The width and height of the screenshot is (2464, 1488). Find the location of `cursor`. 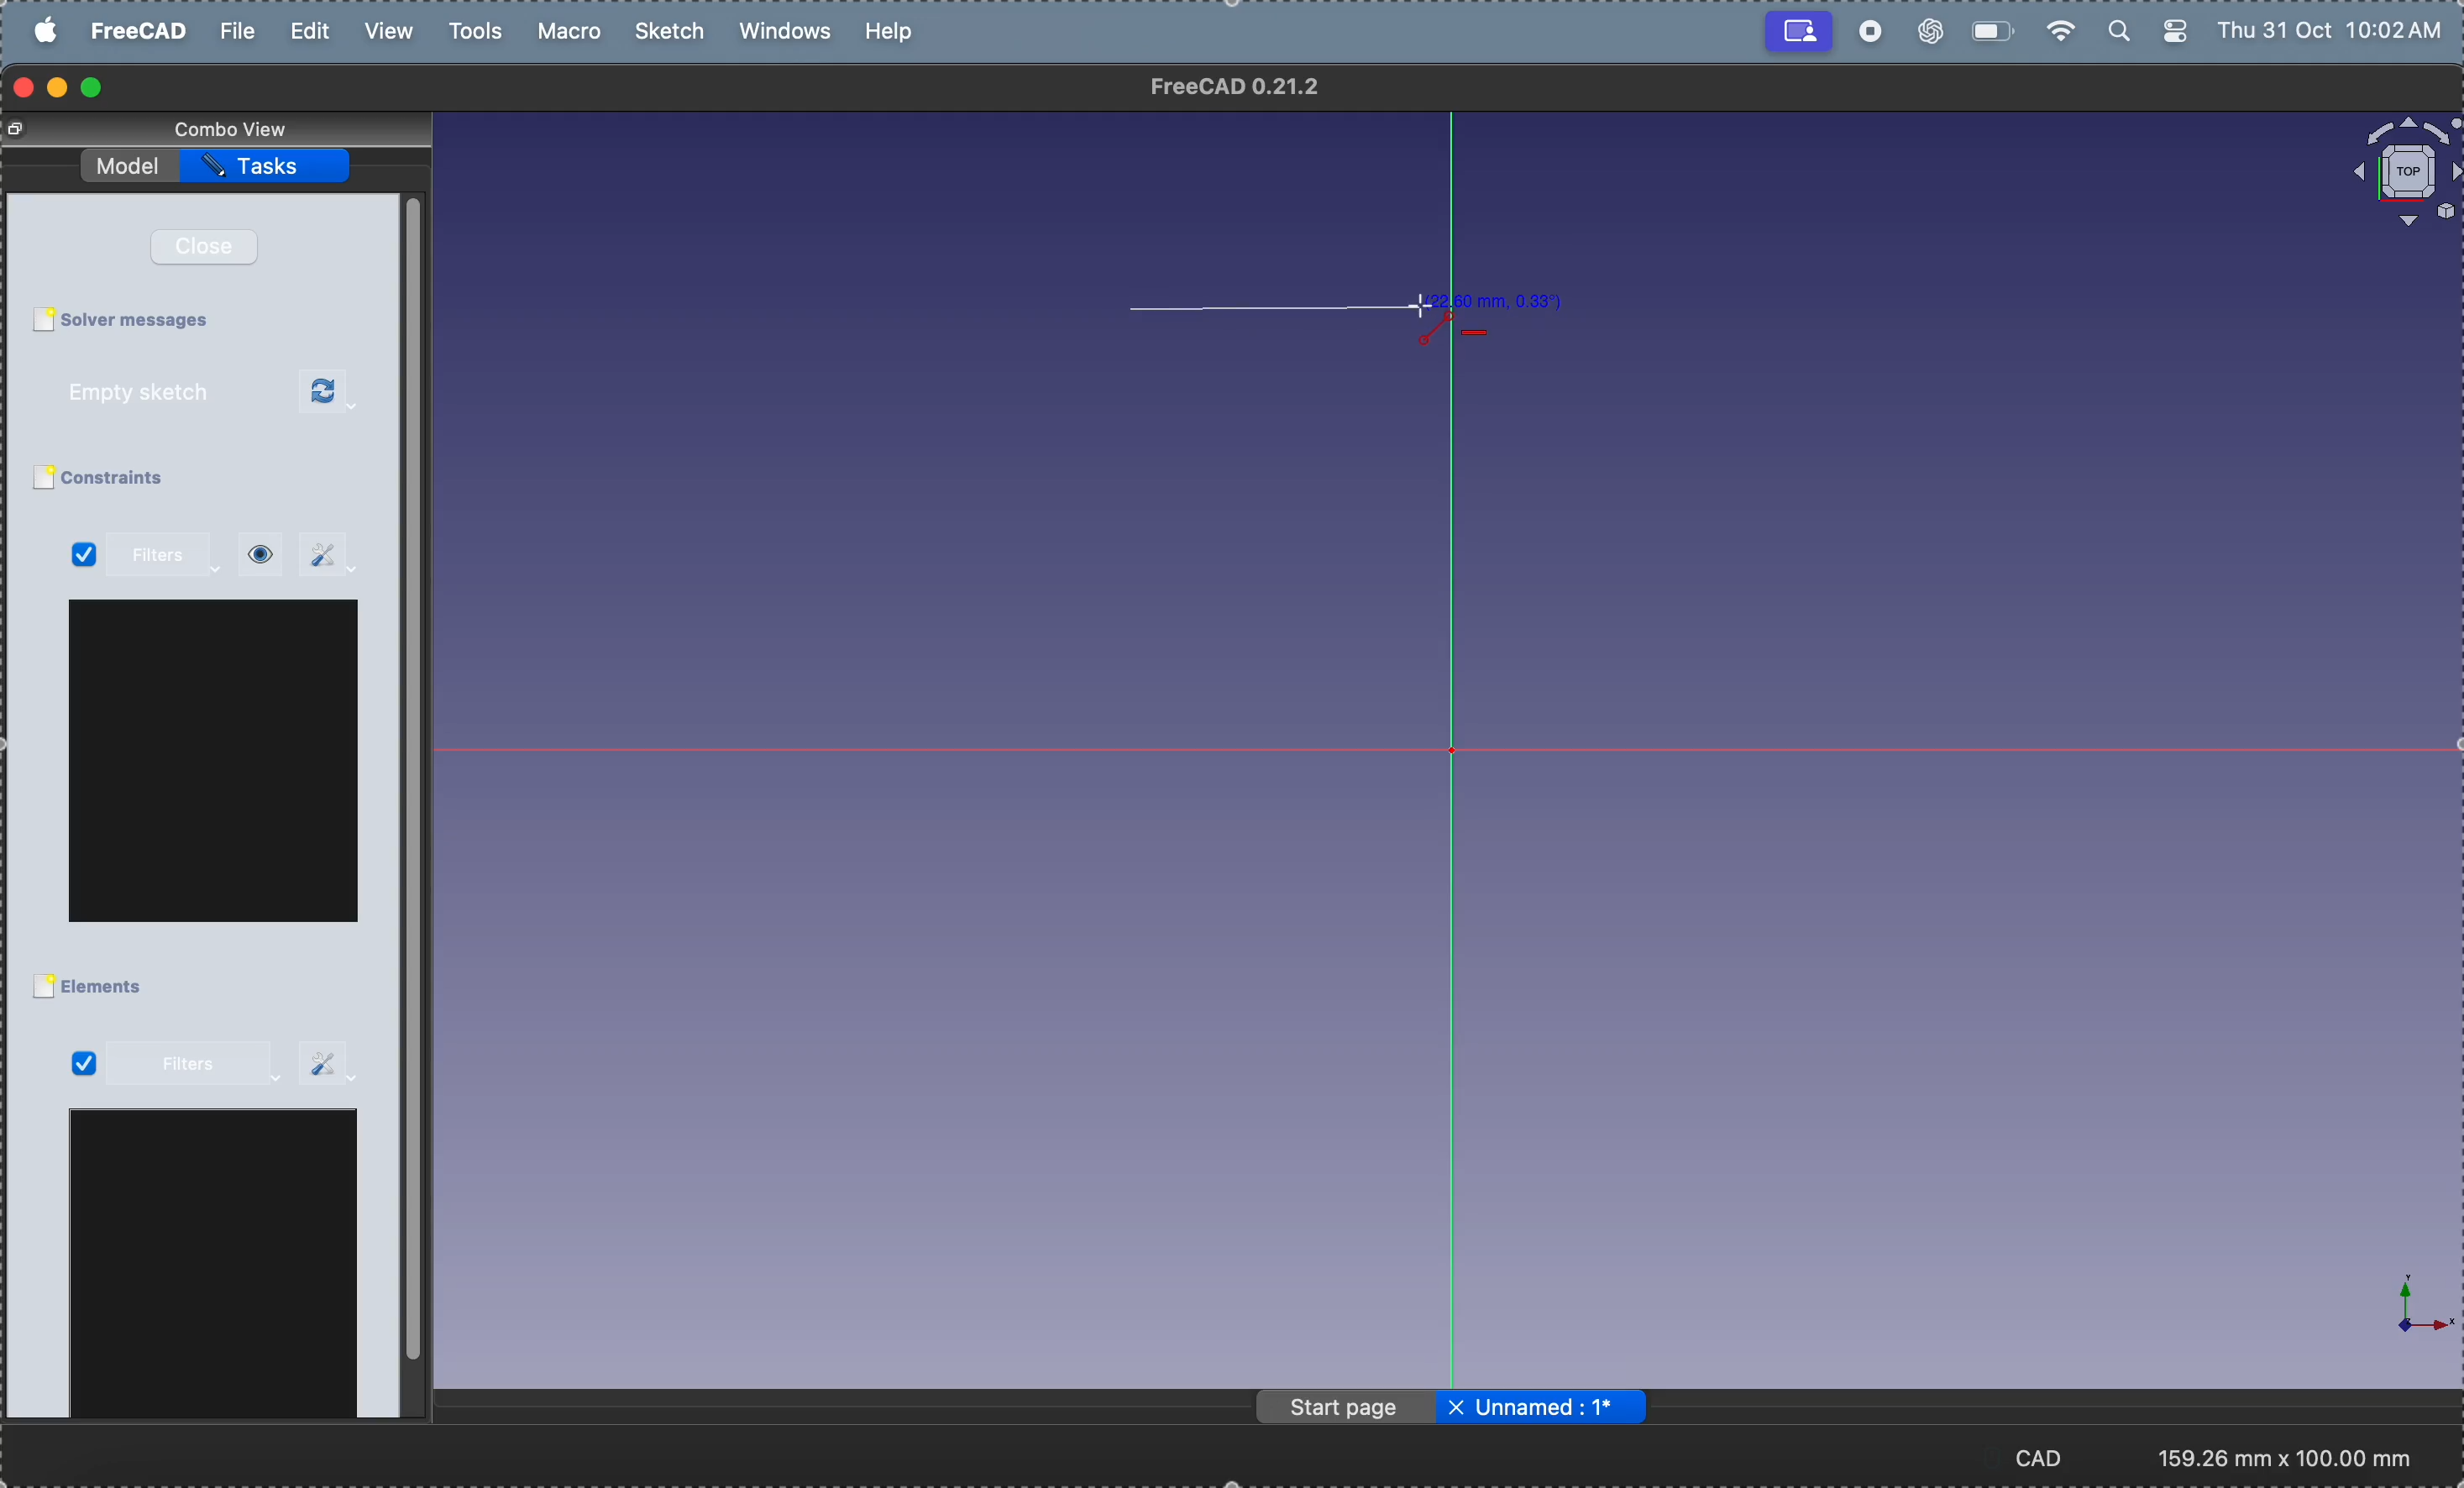

cursor is located at coordinates (1419, 307).